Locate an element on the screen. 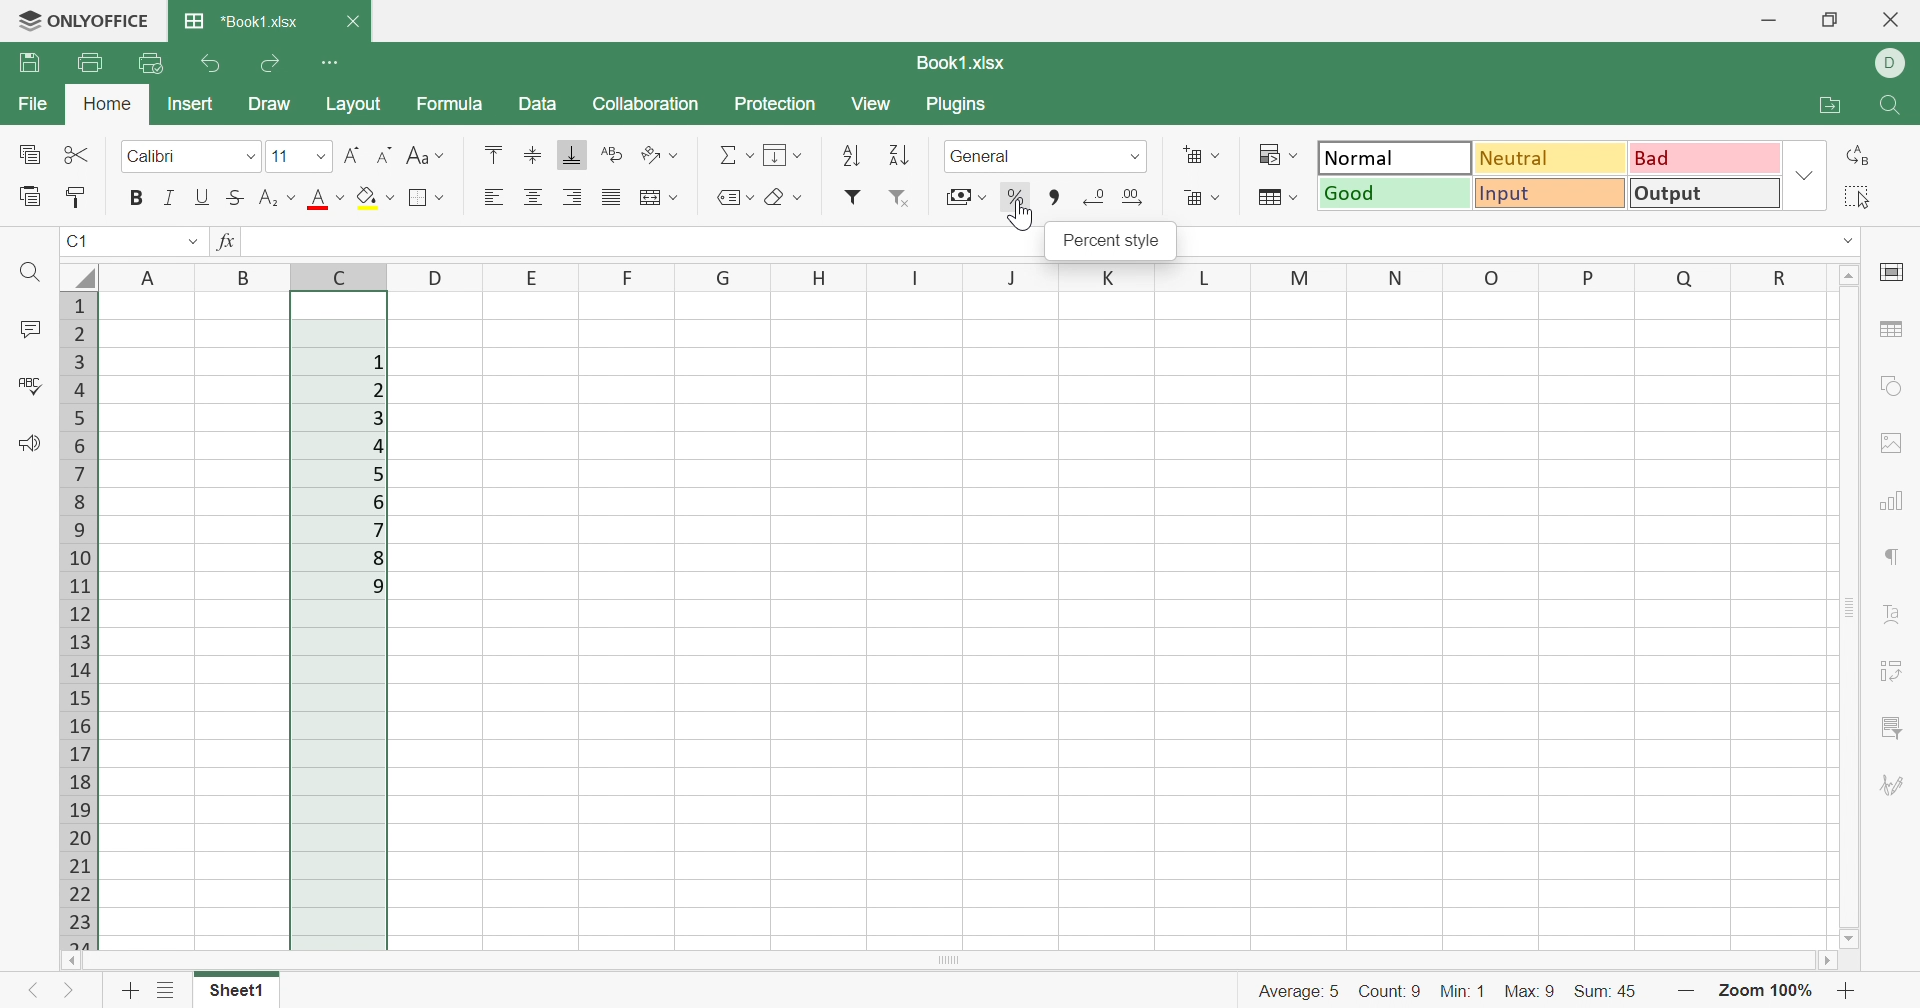 The height and width of the screenshot is (1008, 1920). Pivot Table settings is located at coordinates (1897, 674).